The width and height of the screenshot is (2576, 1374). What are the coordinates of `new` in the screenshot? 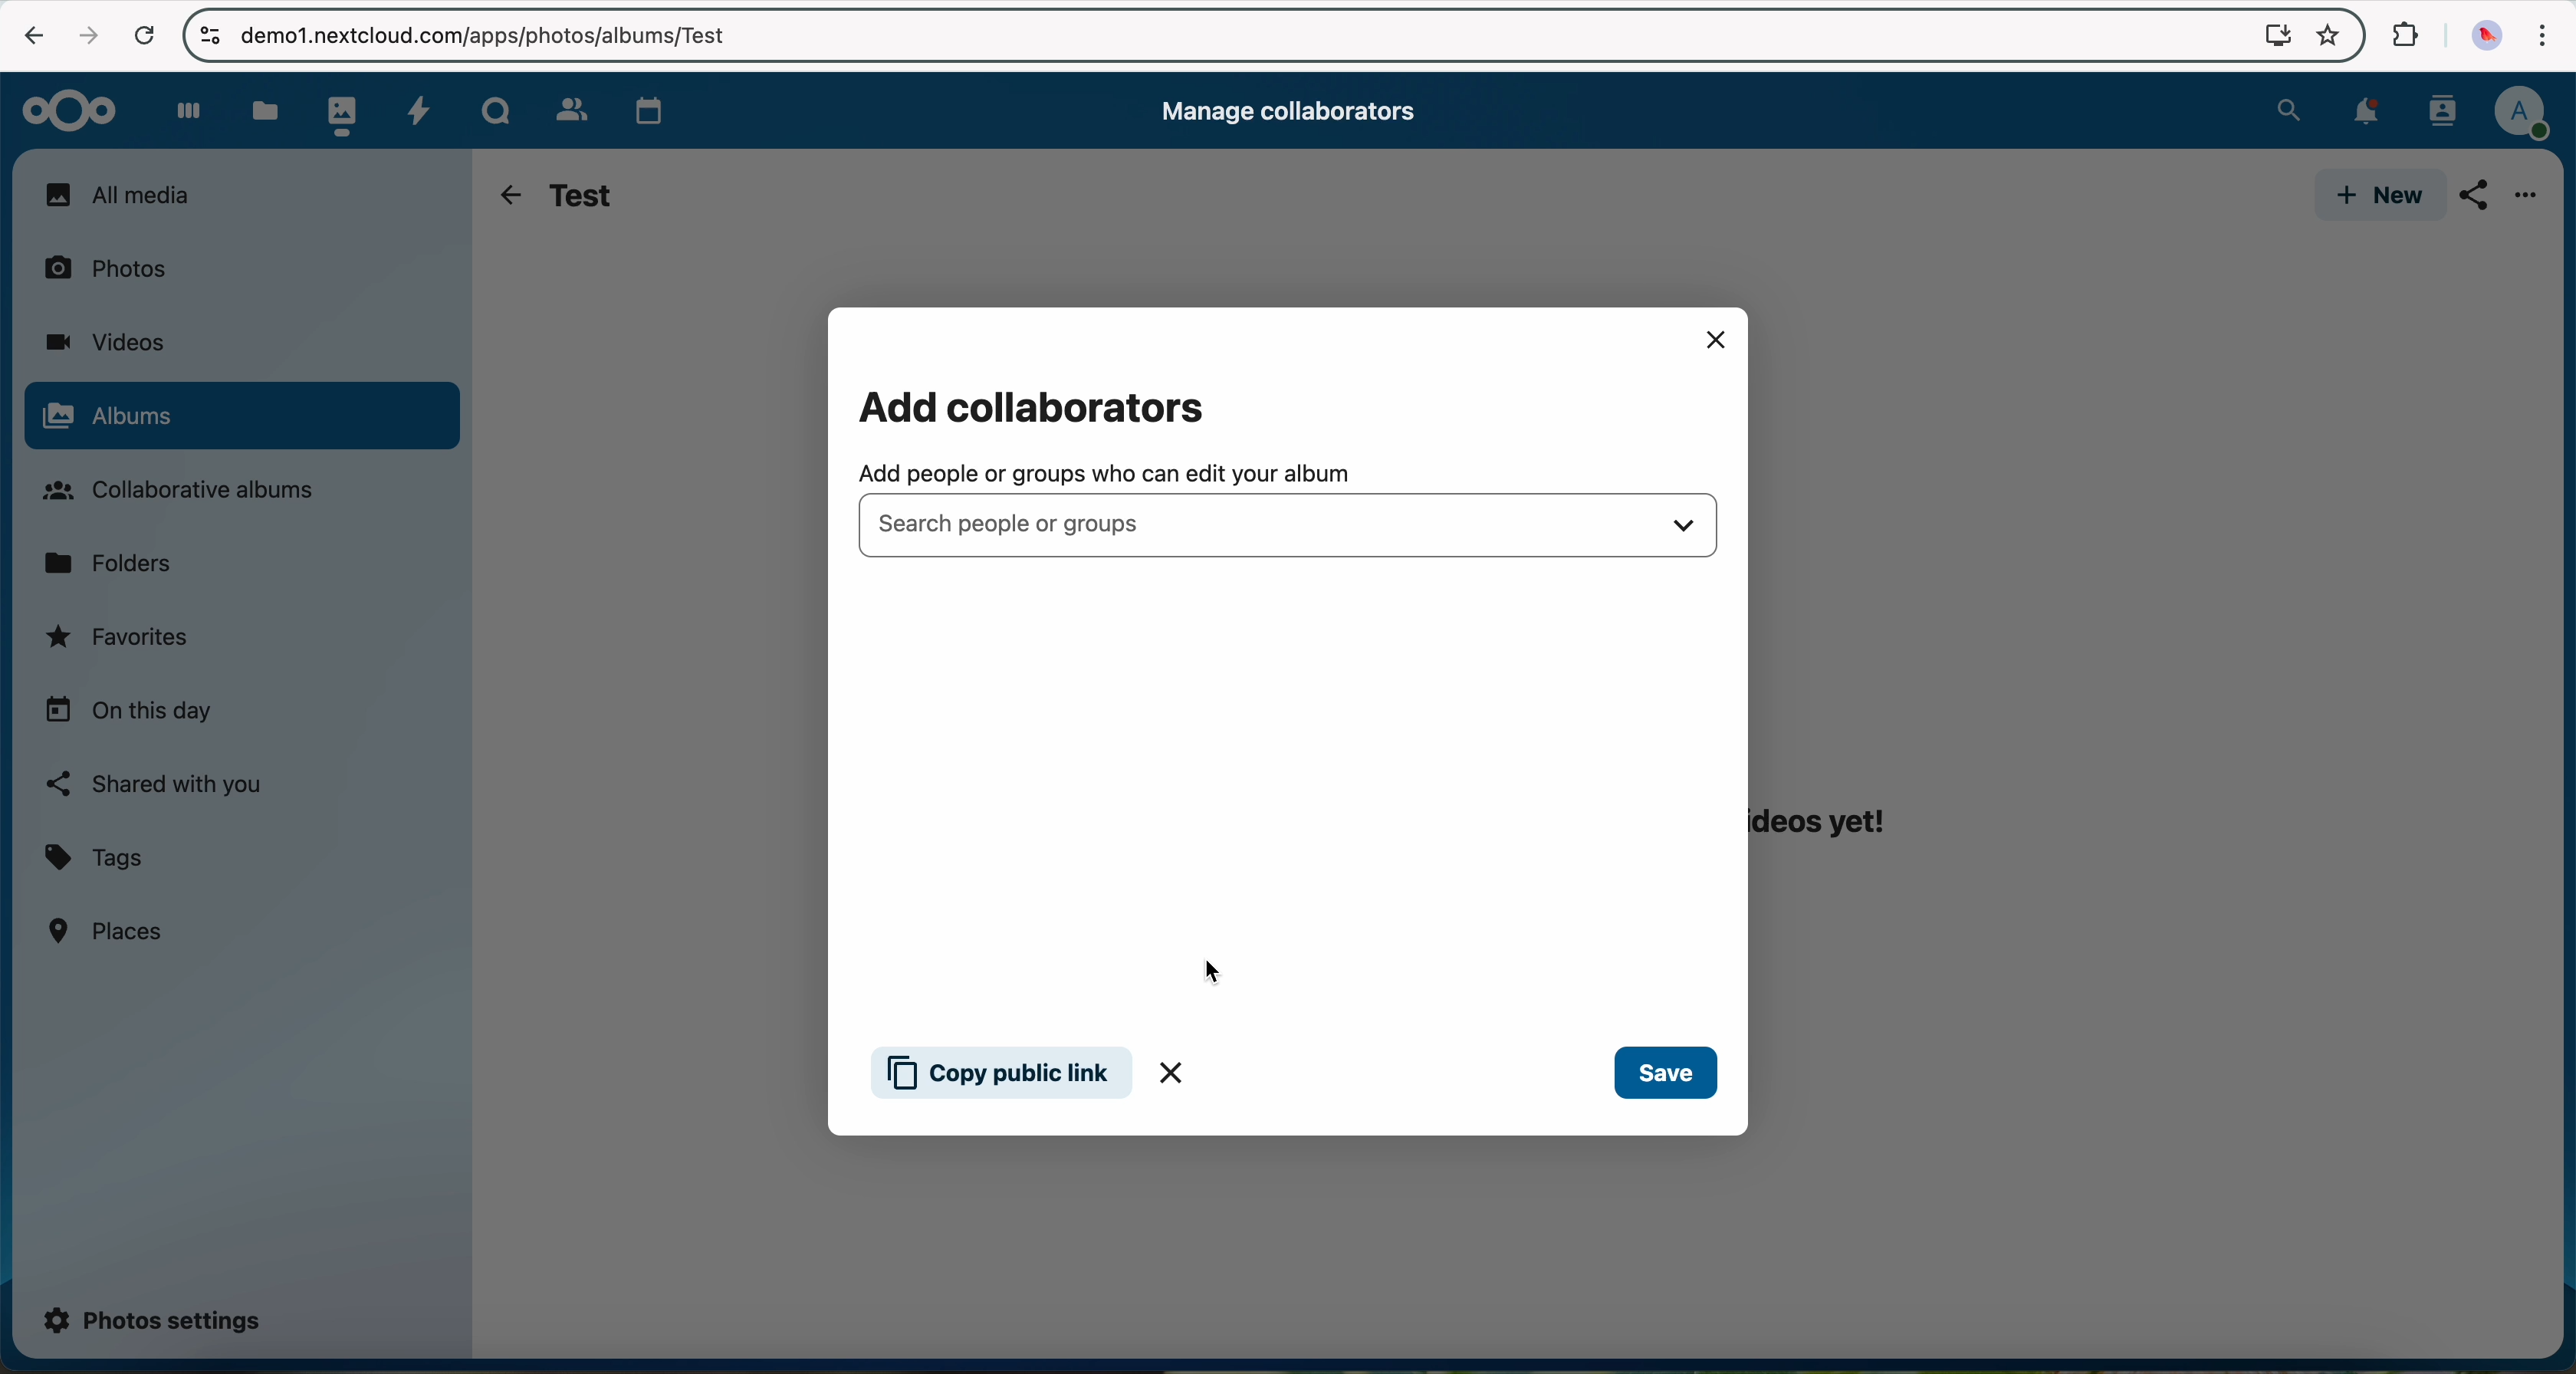 It's located at (2375, 196).